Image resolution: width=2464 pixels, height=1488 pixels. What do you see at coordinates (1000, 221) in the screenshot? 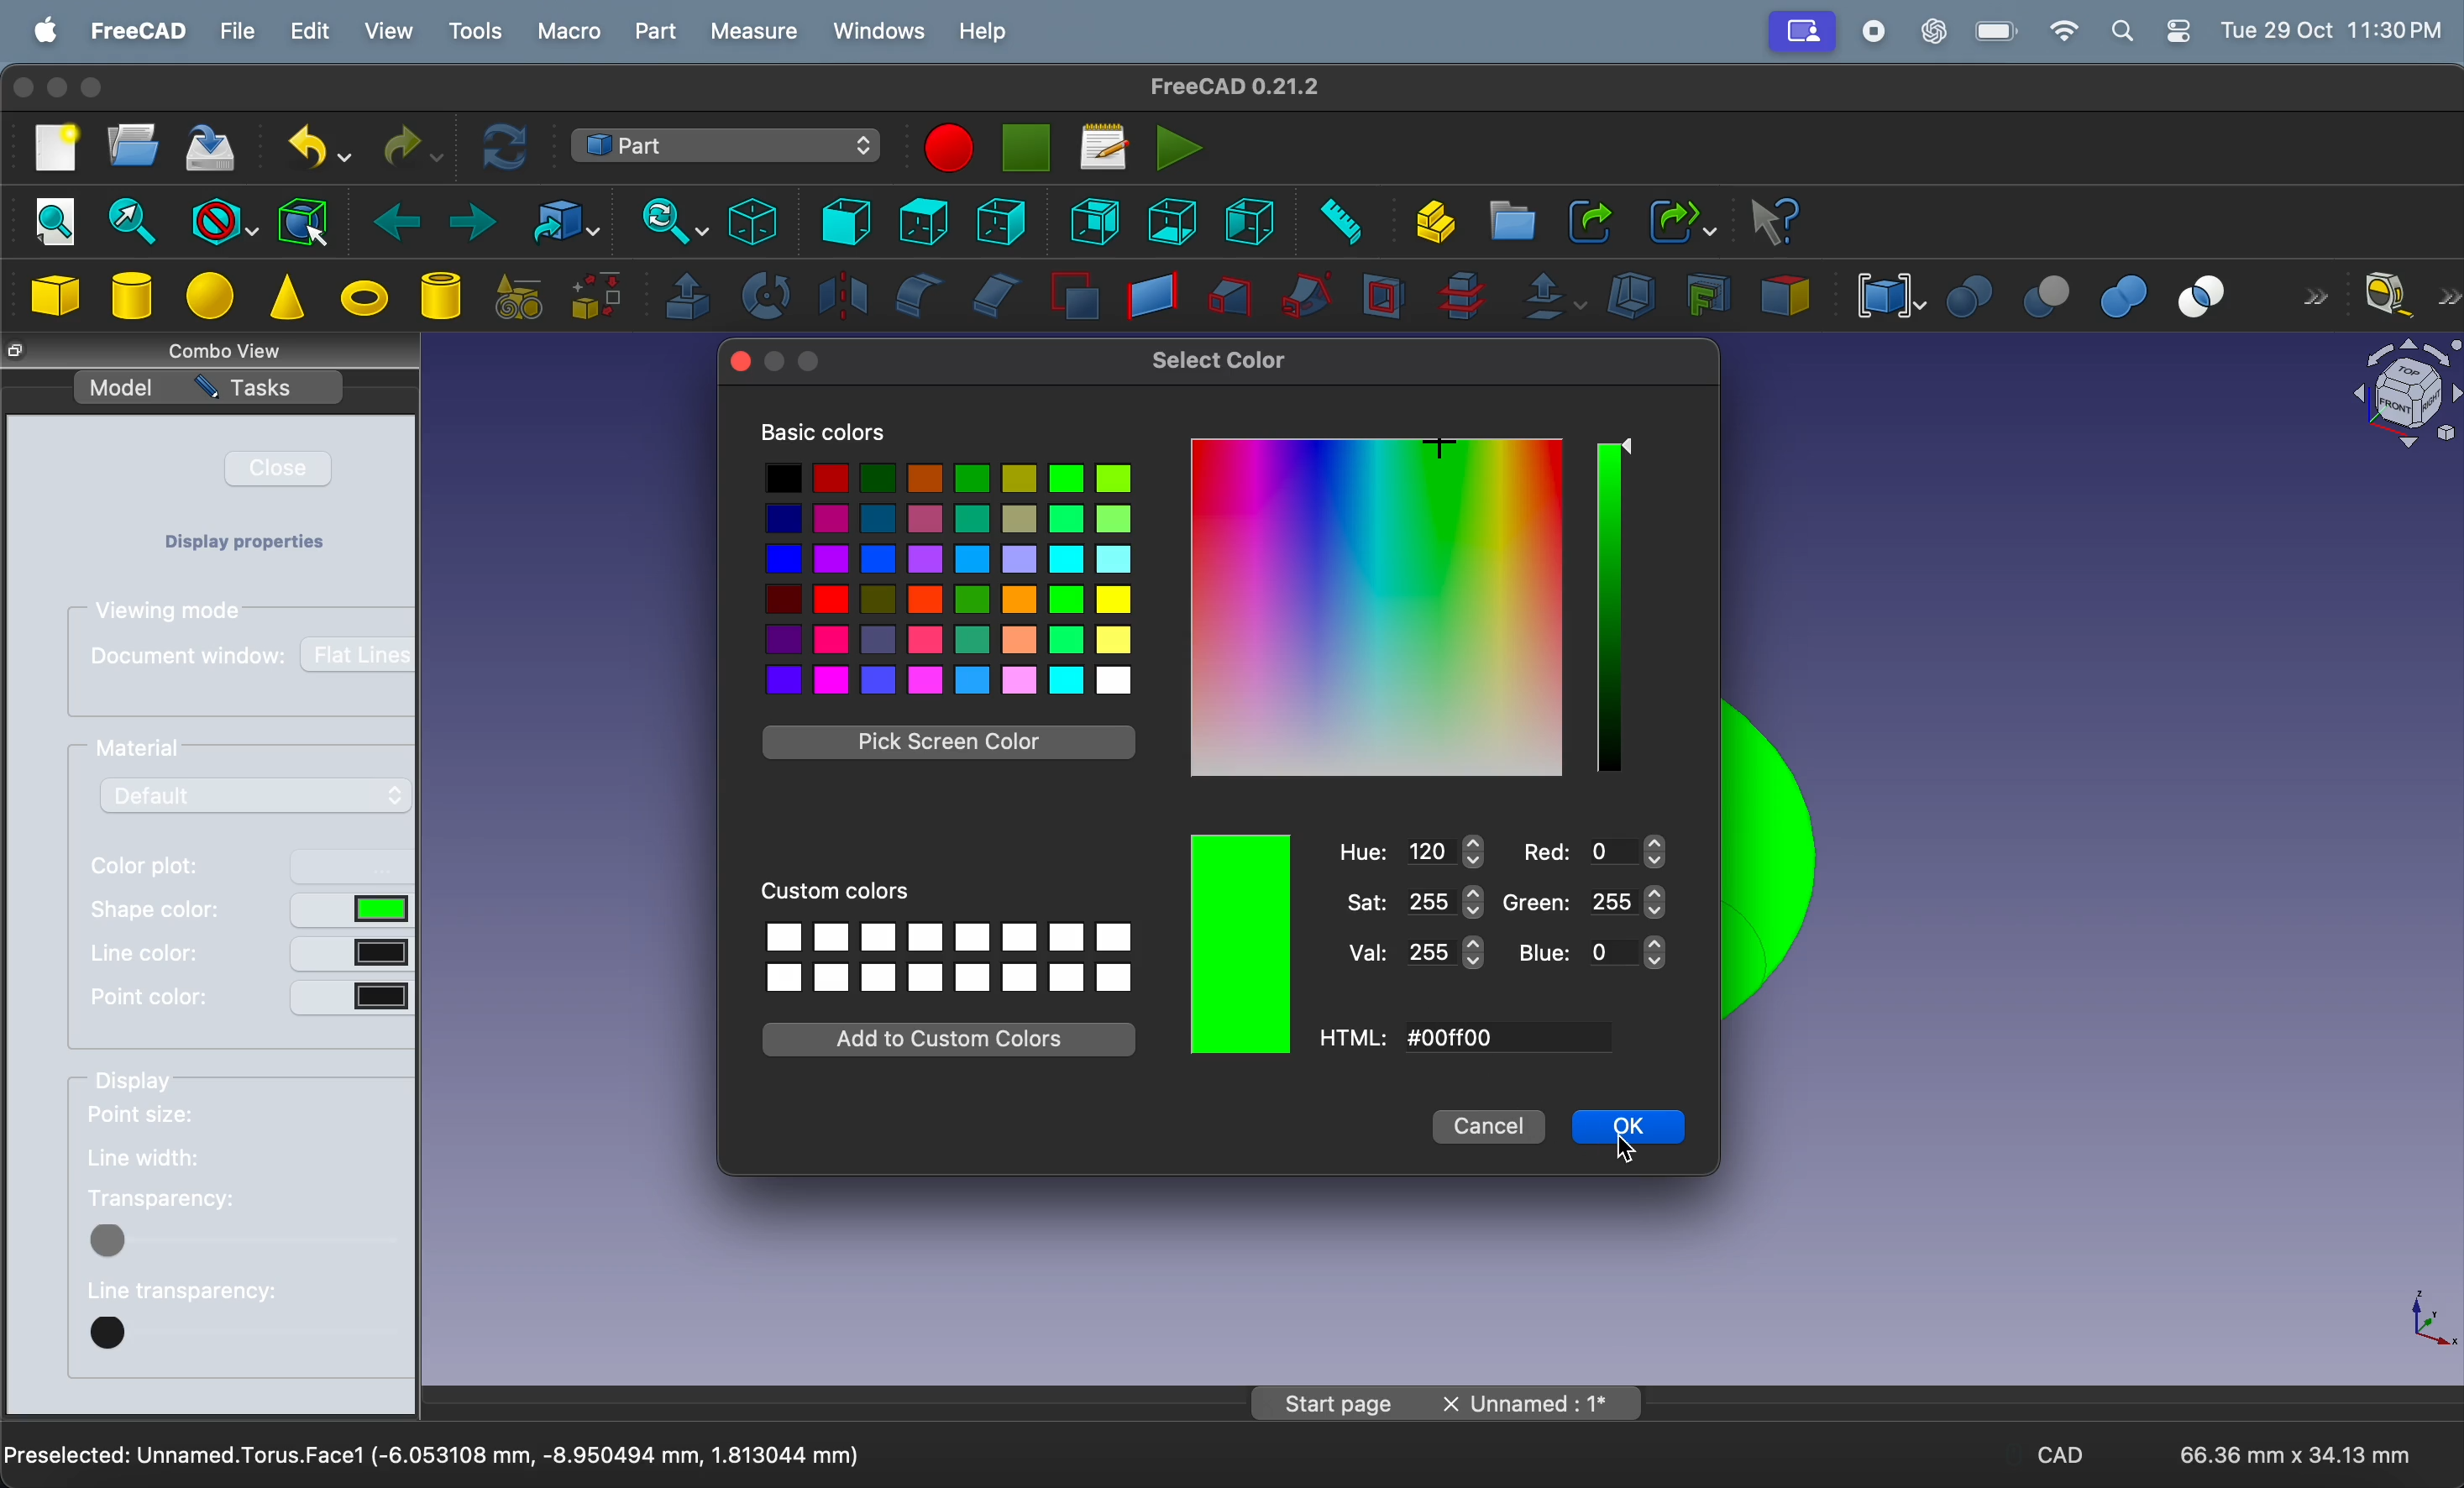
I see `right view` at bounding box center [1000, 221].